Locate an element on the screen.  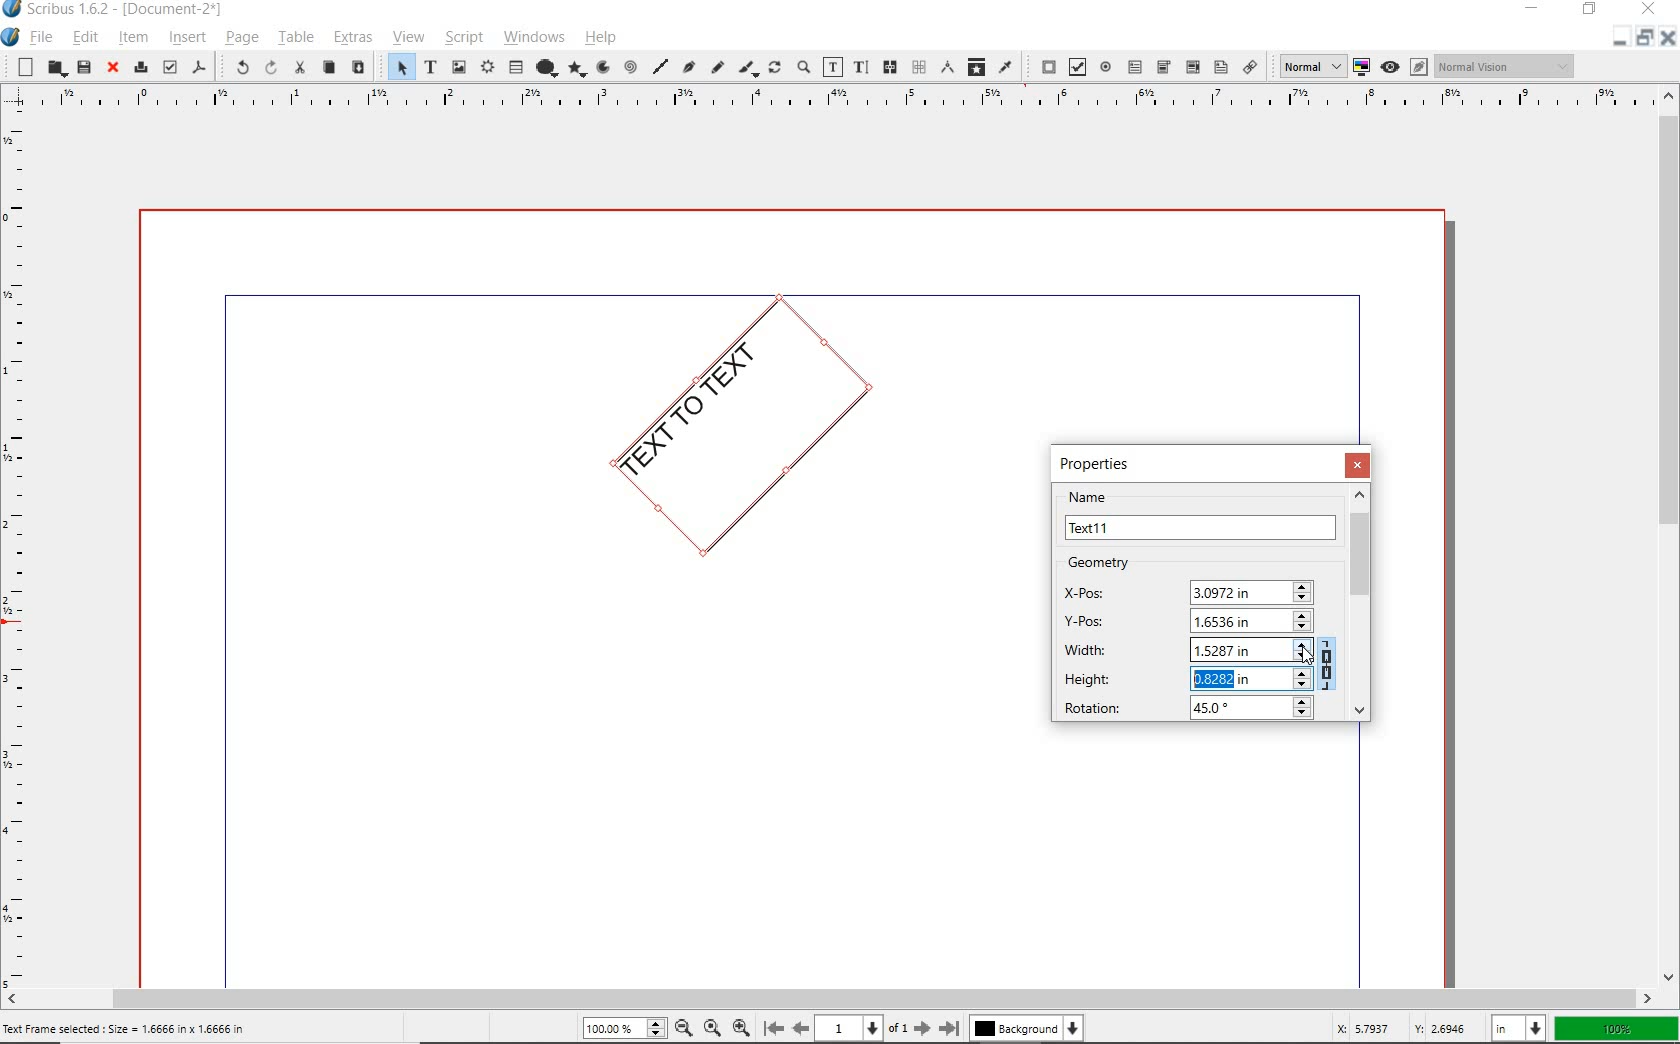
arc is located at coordinates (602, 69).